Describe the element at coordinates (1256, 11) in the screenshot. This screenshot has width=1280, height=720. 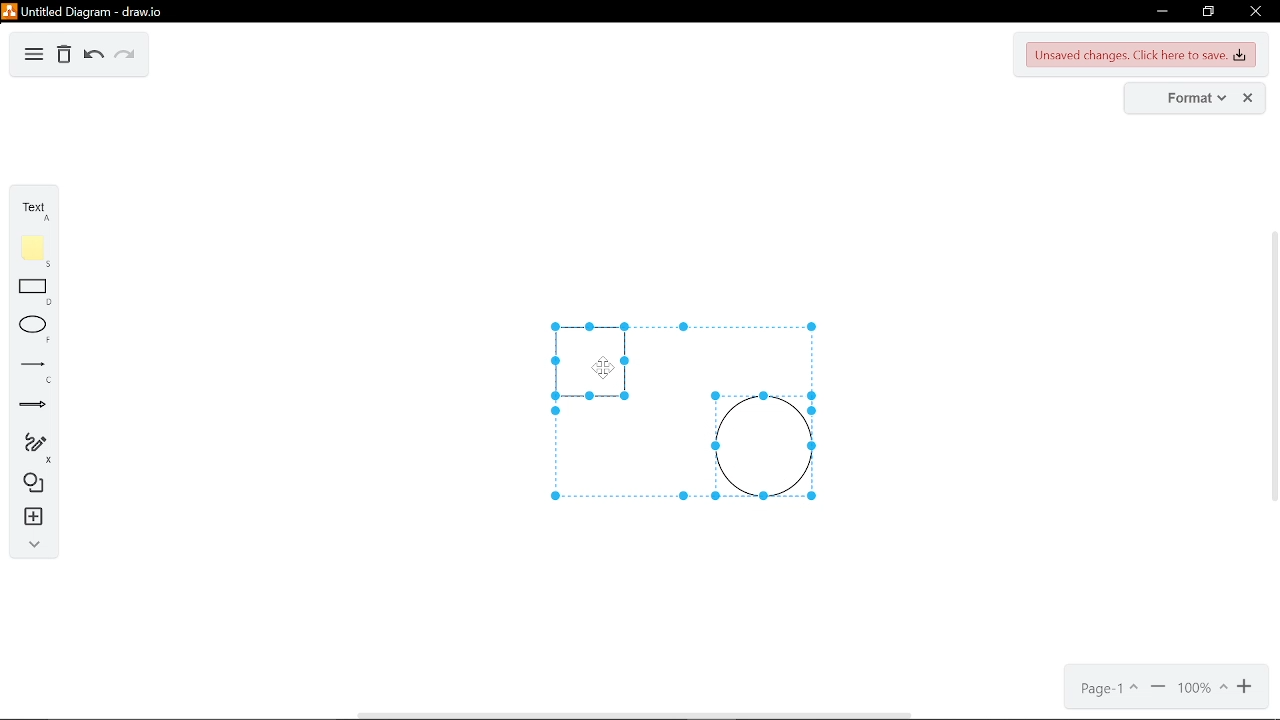
I see `close` at that location.